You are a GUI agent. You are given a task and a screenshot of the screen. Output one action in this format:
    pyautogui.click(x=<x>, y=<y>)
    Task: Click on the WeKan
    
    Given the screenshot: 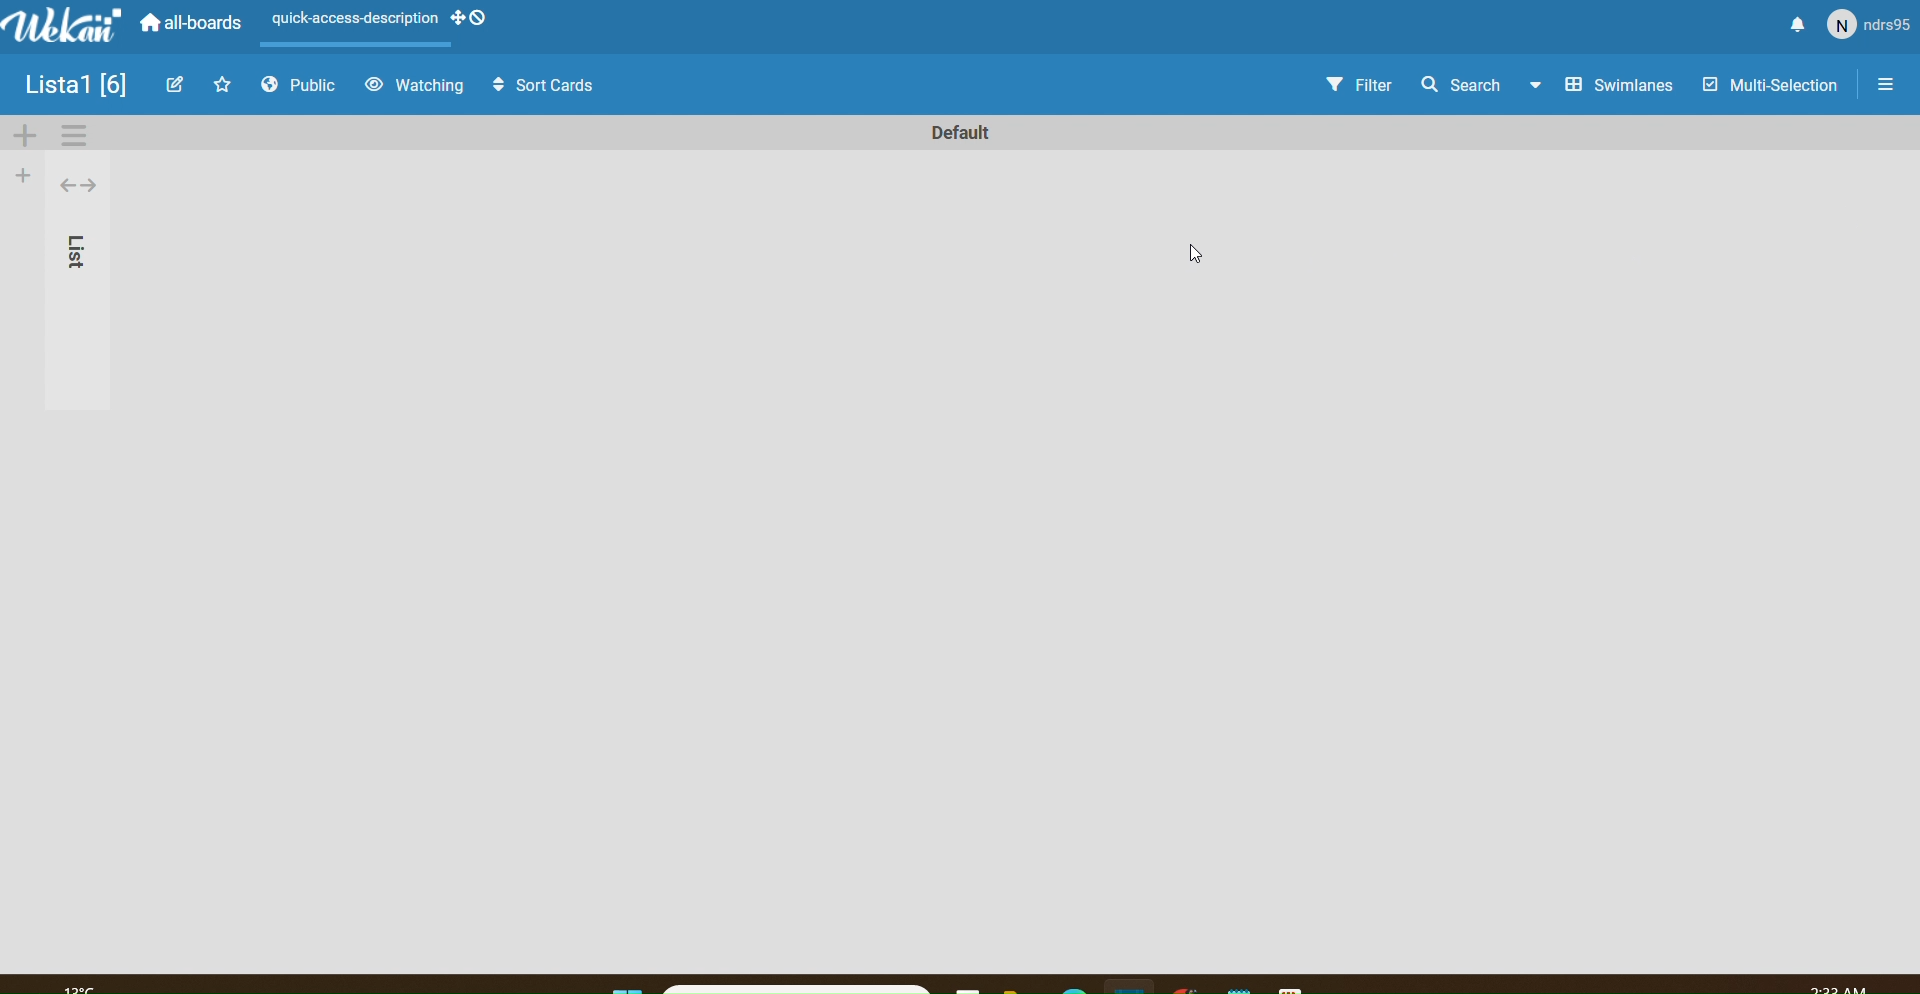 What is the action you would take?
    pyautogui.click(x=64, y=26)
    